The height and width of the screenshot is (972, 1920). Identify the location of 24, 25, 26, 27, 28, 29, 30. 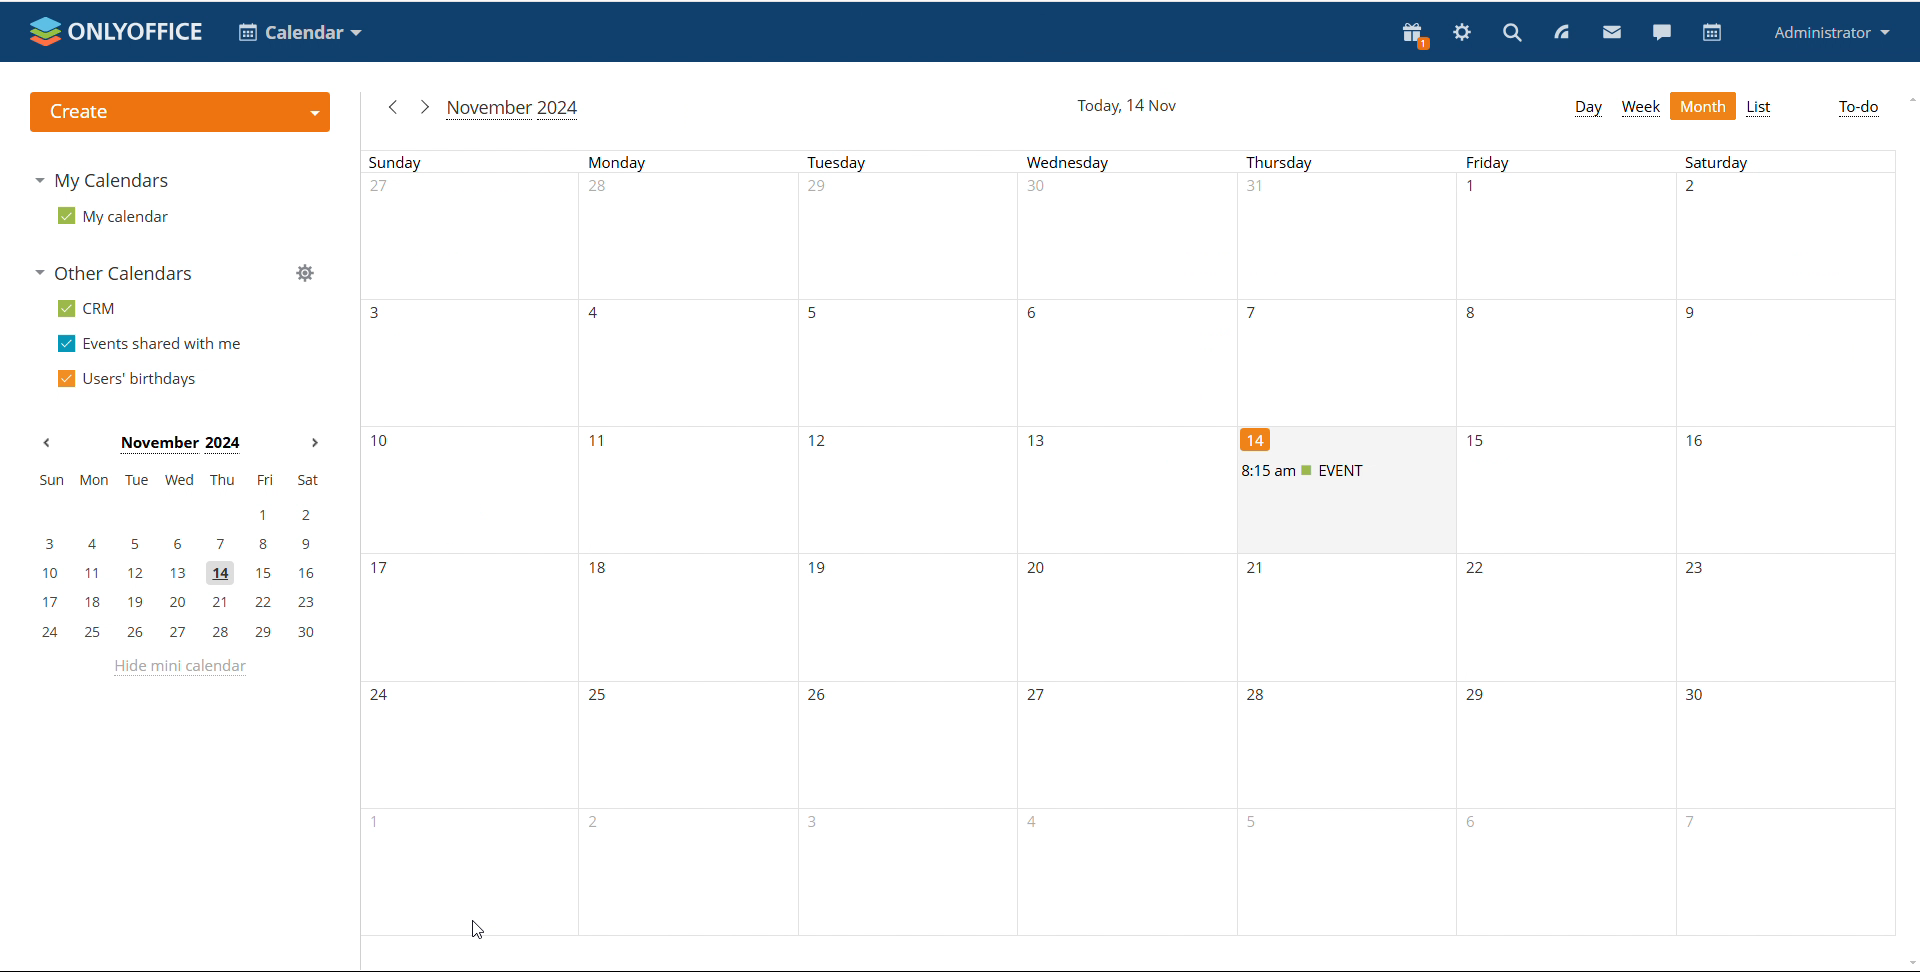
(177, 631).